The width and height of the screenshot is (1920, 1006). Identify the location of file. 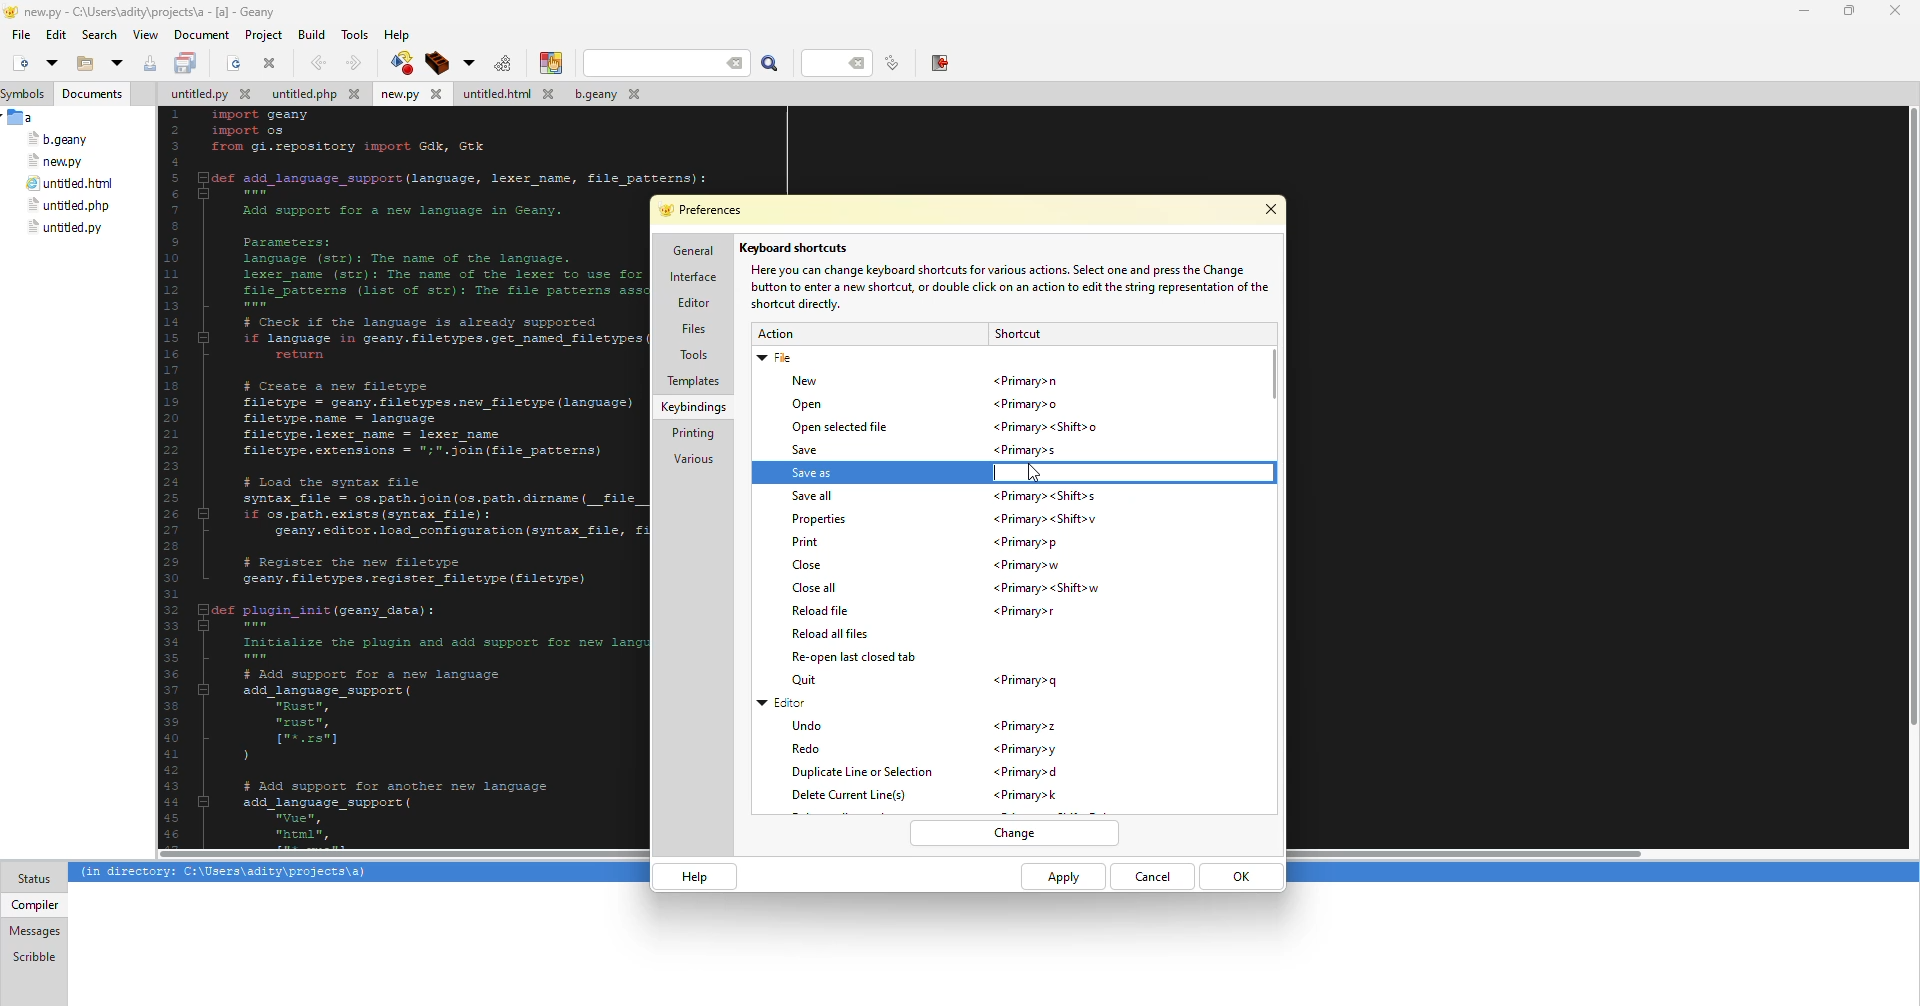
(65, 228).